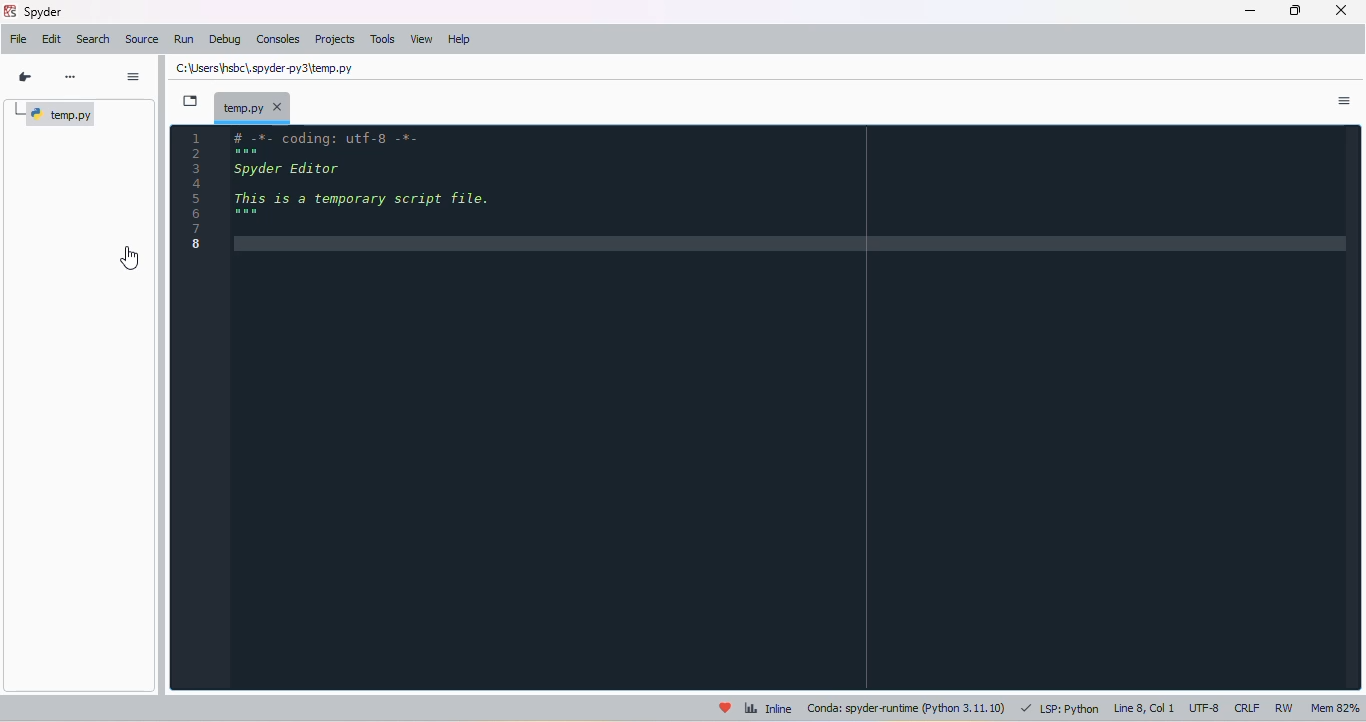  I want to click on line 8, col 1, so click(1145, 708).